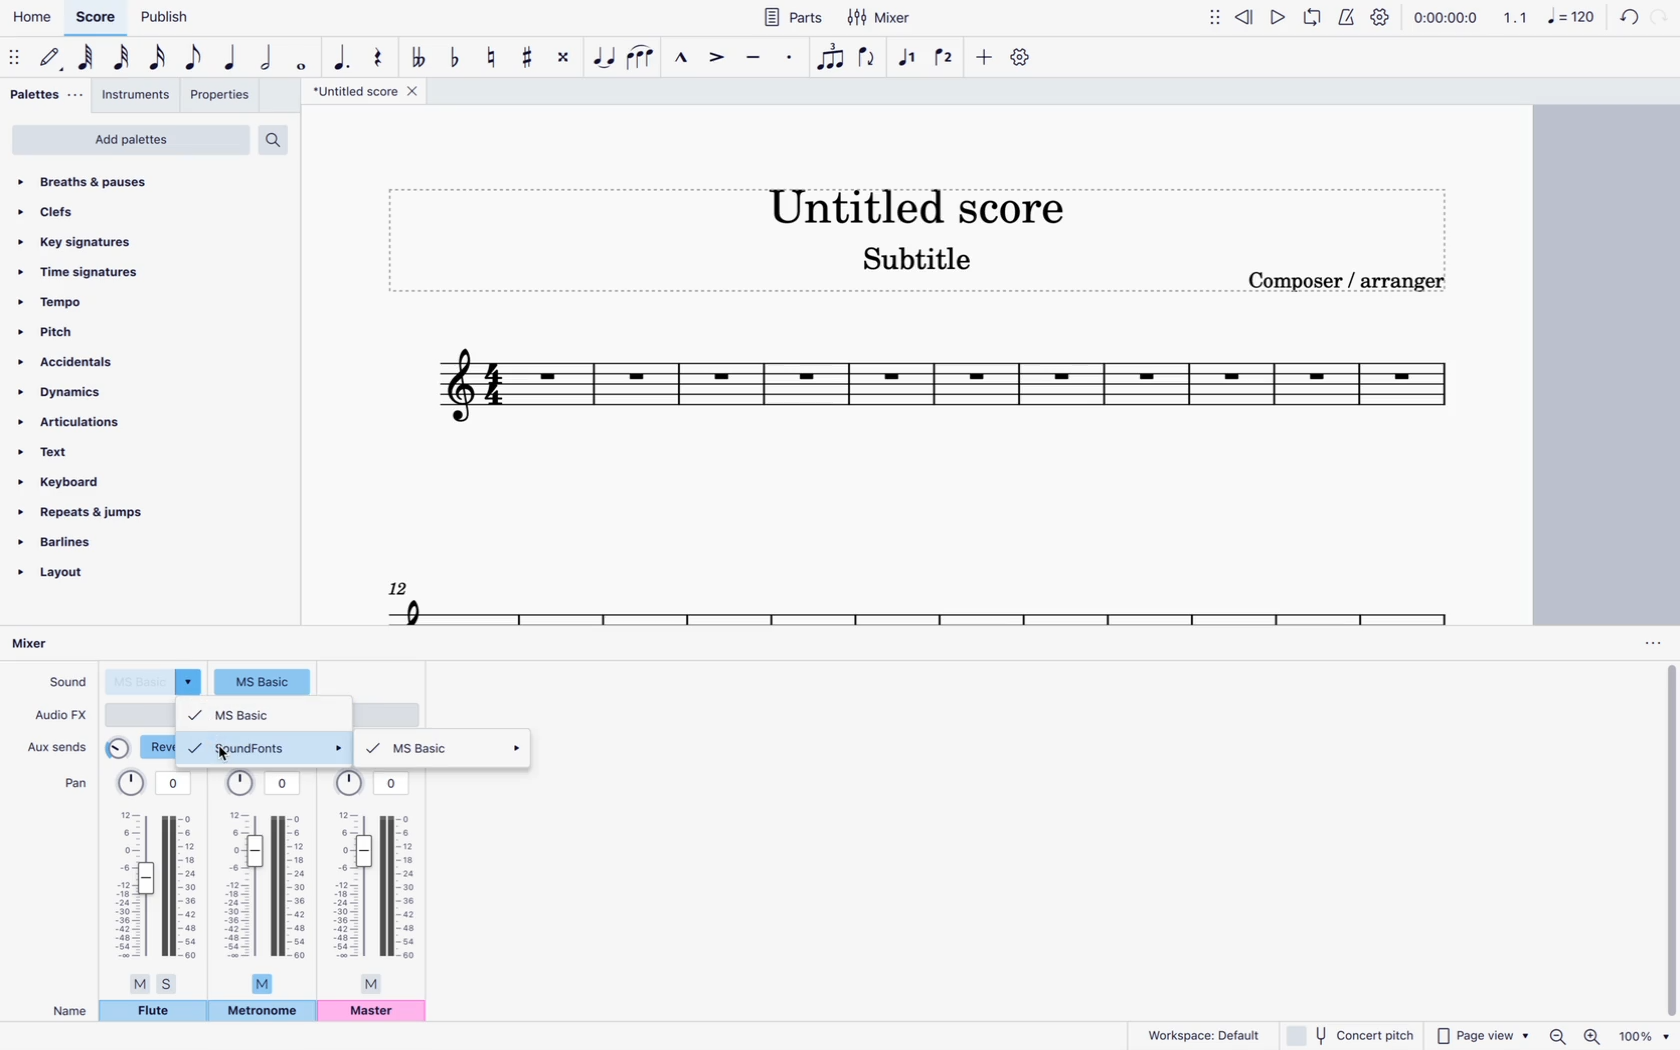 This screenshot has height=1050, width=1680. I want to click on marcato, so click(678, 56).